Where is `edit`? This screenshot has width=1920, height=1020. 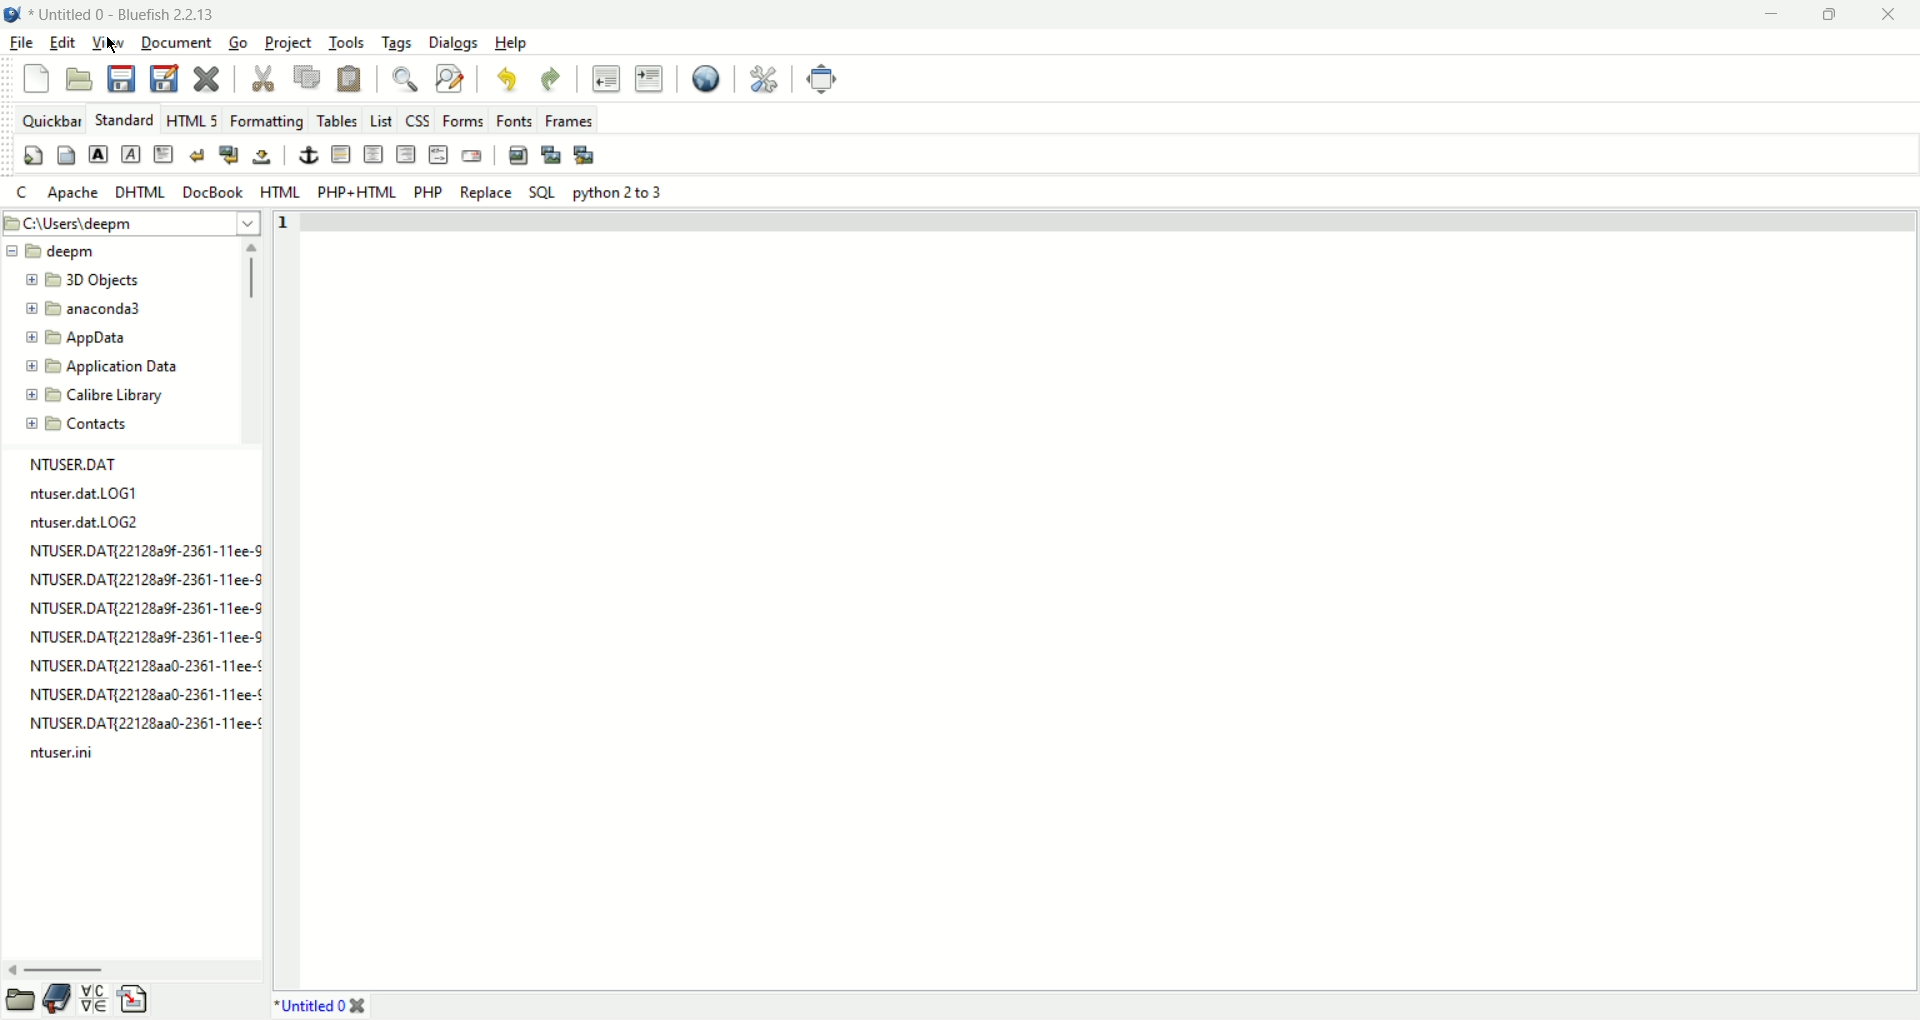 edit is located at coordinates (62, 43).